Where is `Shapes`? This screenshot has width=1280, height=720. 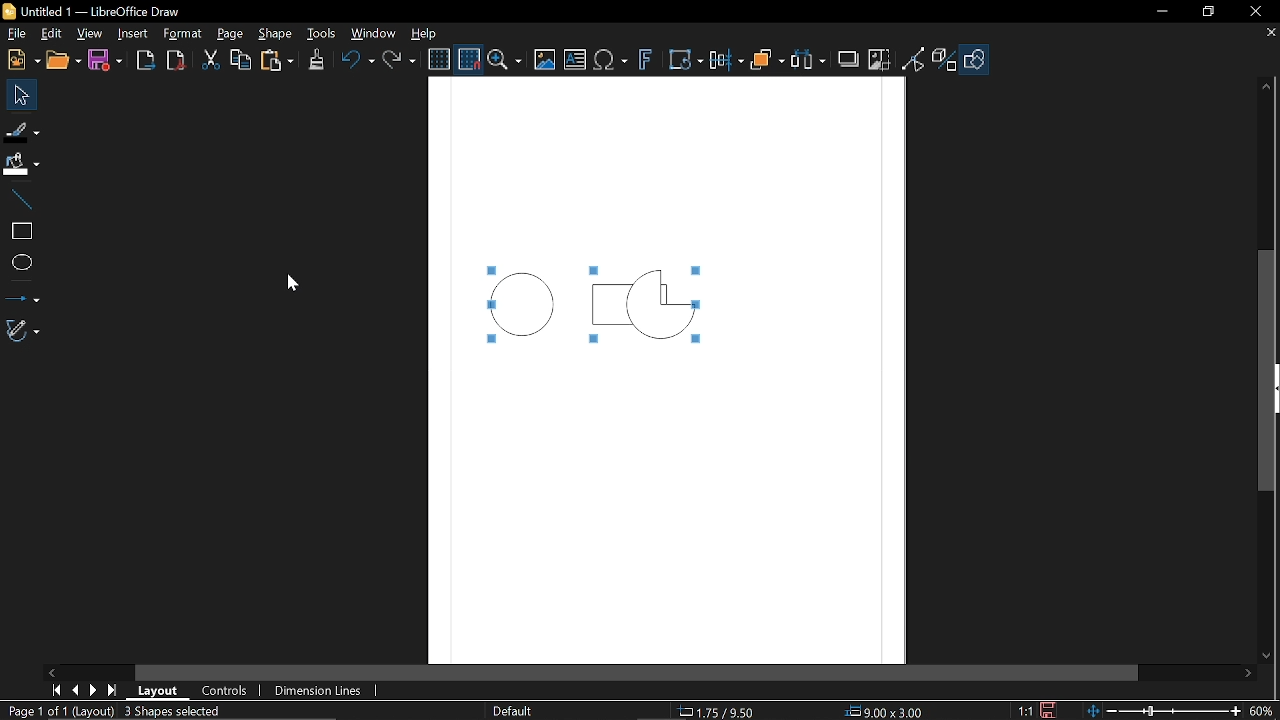 Shapes is located at coordinates (975, 60).